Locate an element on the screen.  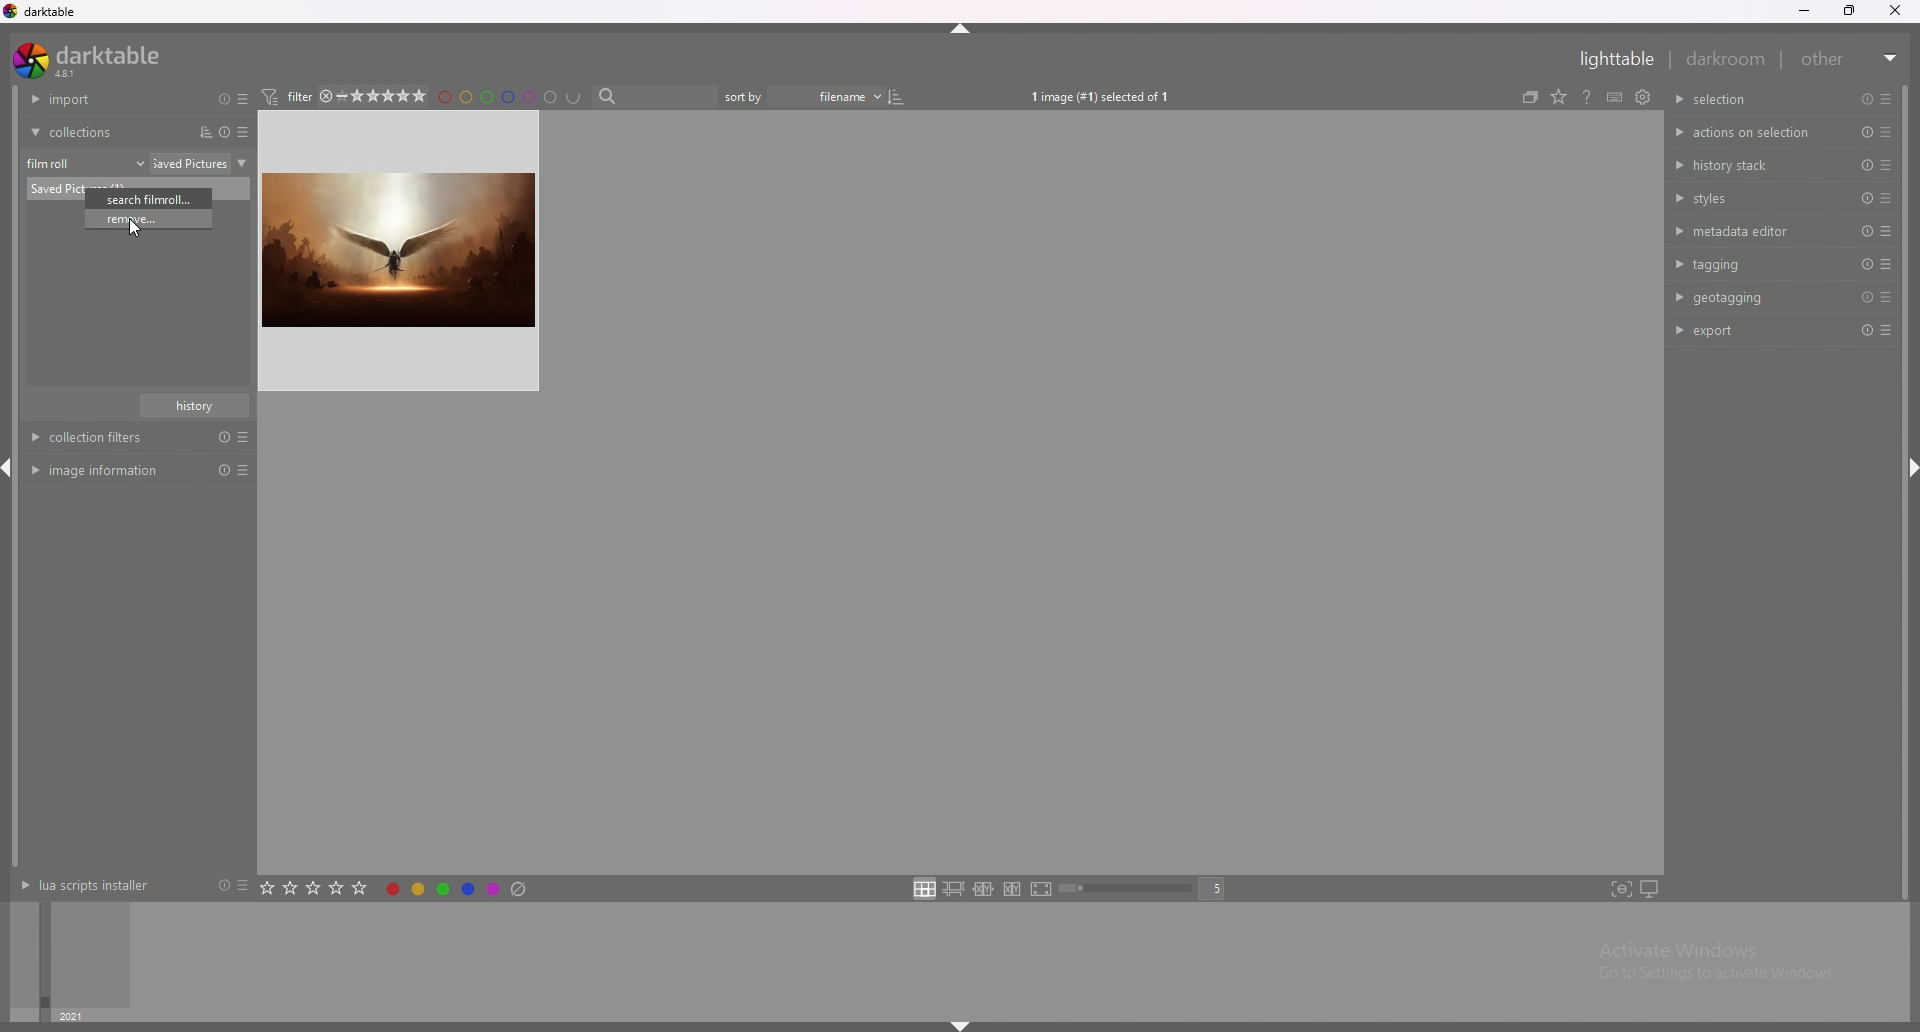
presets is located at coordinates (1886, 231).